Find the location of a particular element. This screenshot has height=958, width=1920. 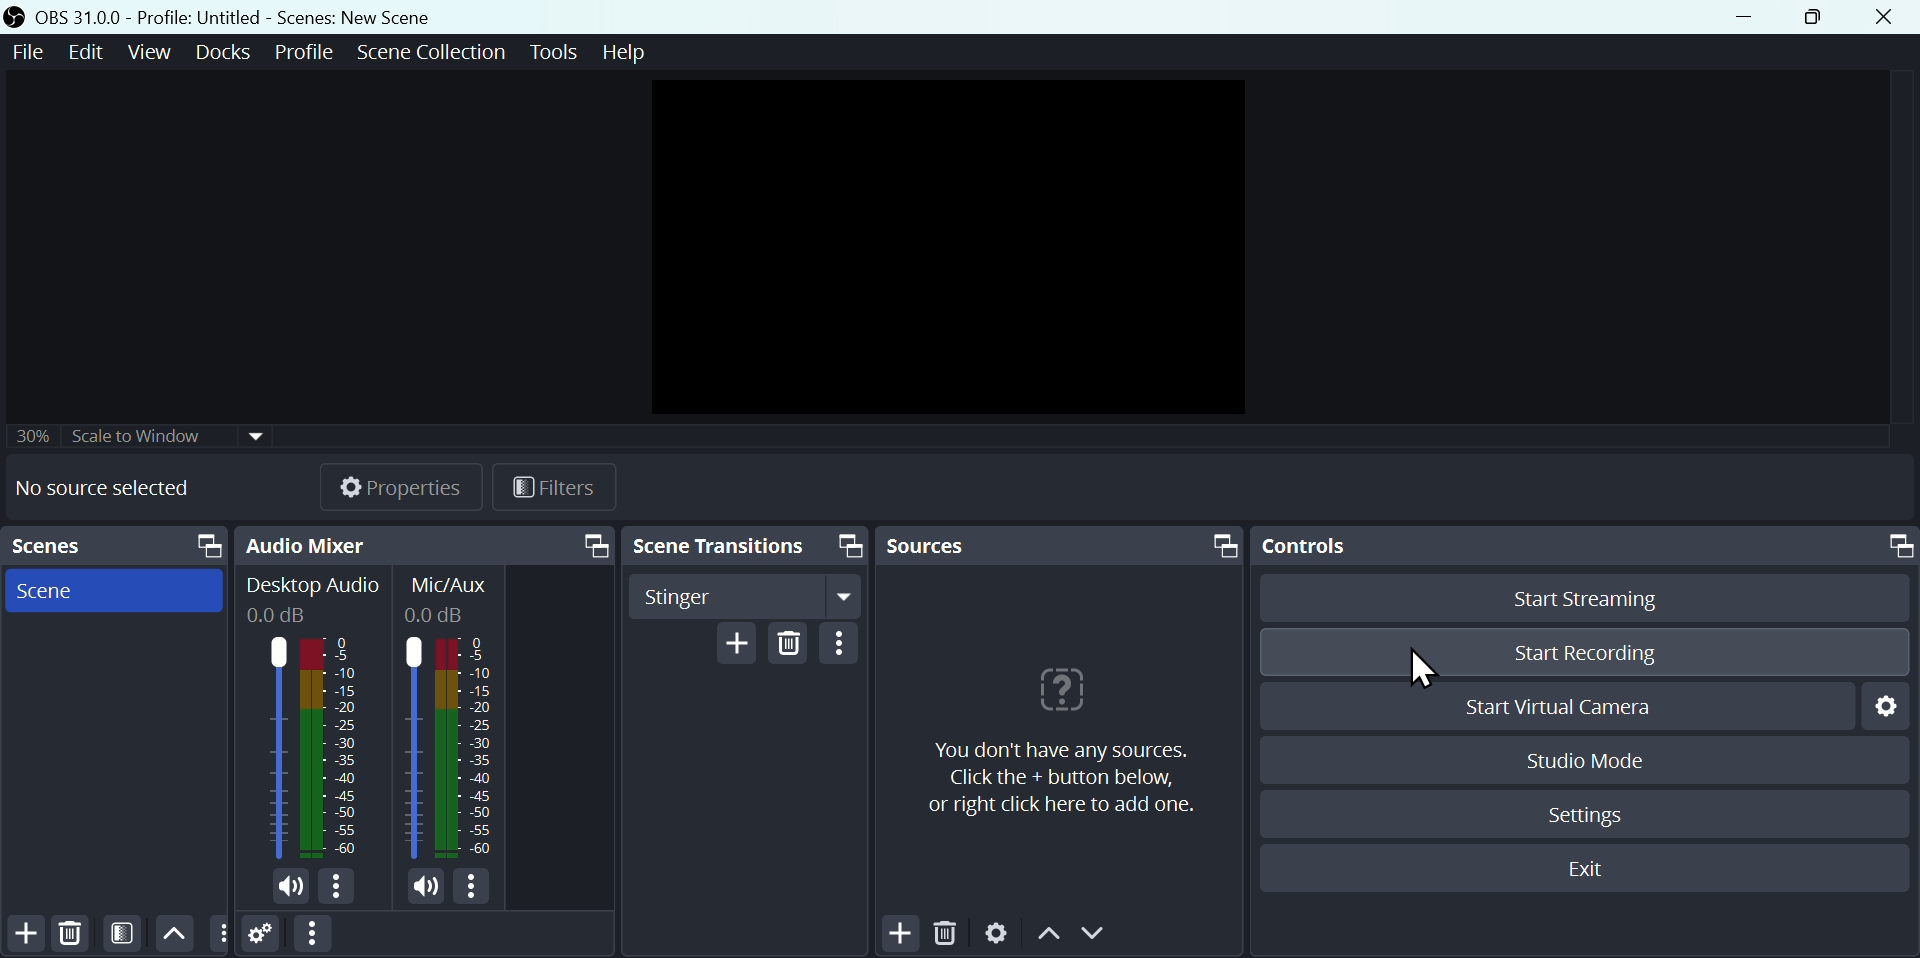

maximize is located at coordinates (848, 545).